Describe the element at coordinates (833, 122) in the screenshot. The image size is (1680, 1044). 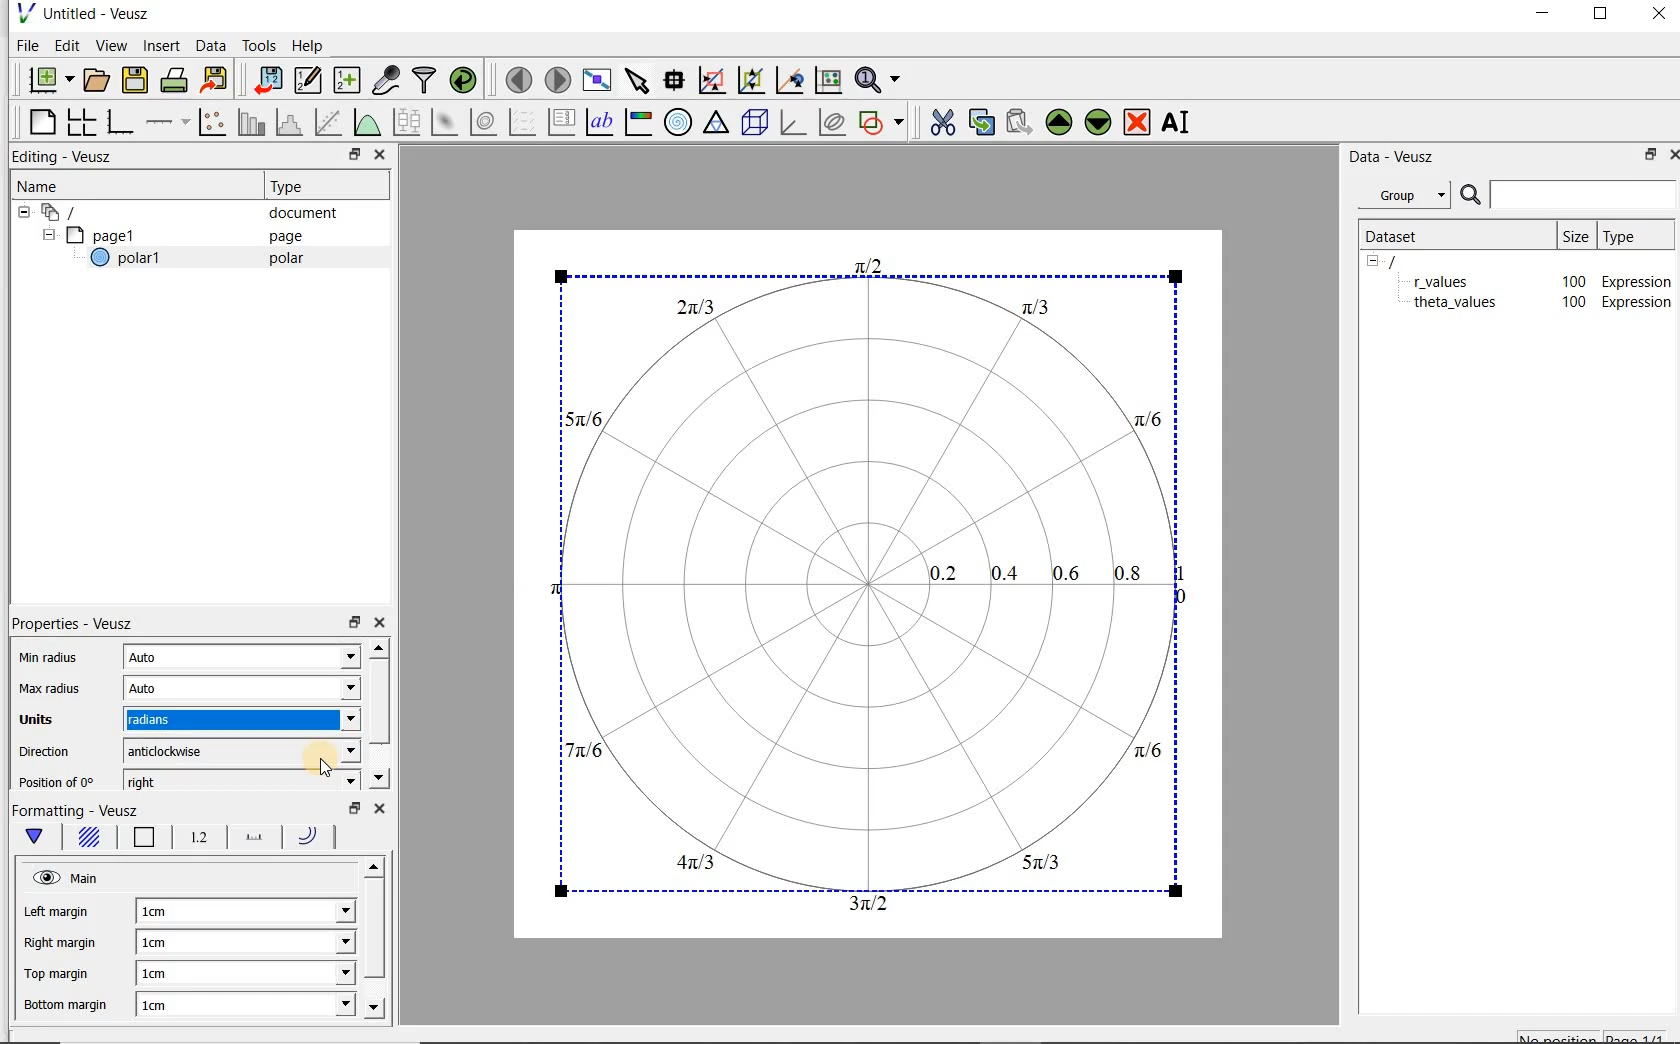
I see `plot covariance ellipses` at that location.